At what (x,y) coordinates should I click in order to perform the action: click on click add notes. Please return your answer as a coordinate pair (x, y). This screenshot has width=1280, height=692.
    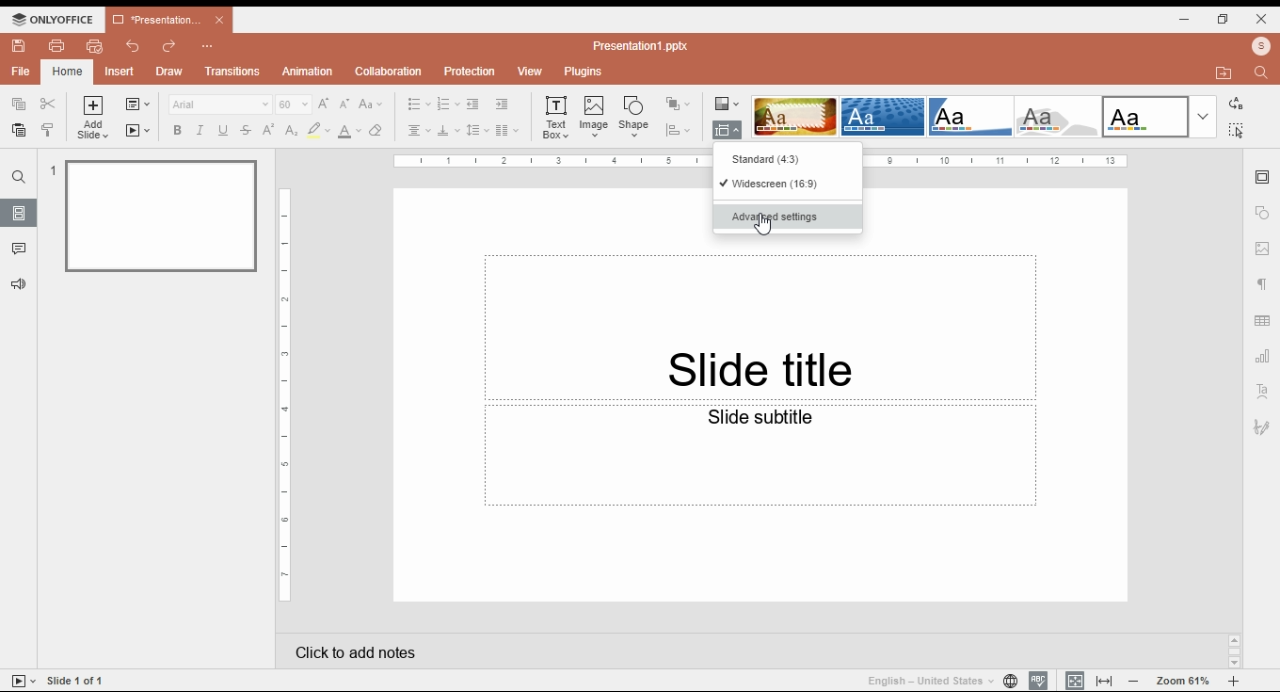
    Looking at the image, I should click on (352, 648).